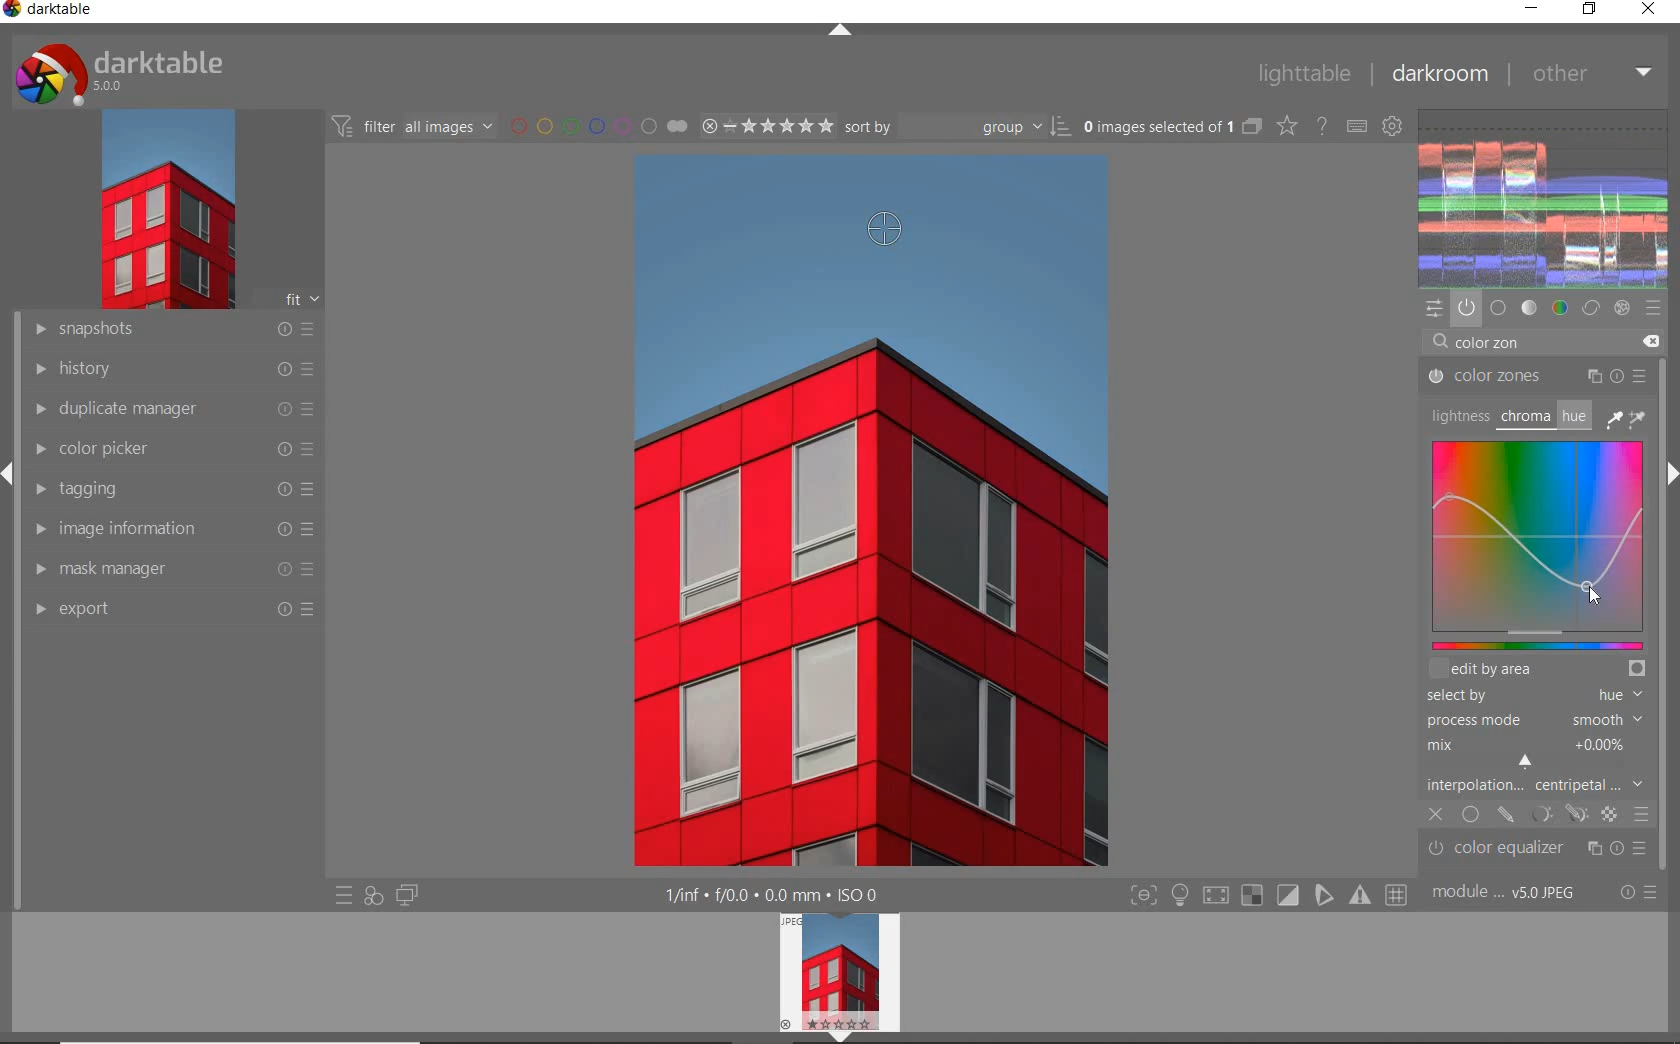  I want to click on quick access panel, so click(1435, 309).